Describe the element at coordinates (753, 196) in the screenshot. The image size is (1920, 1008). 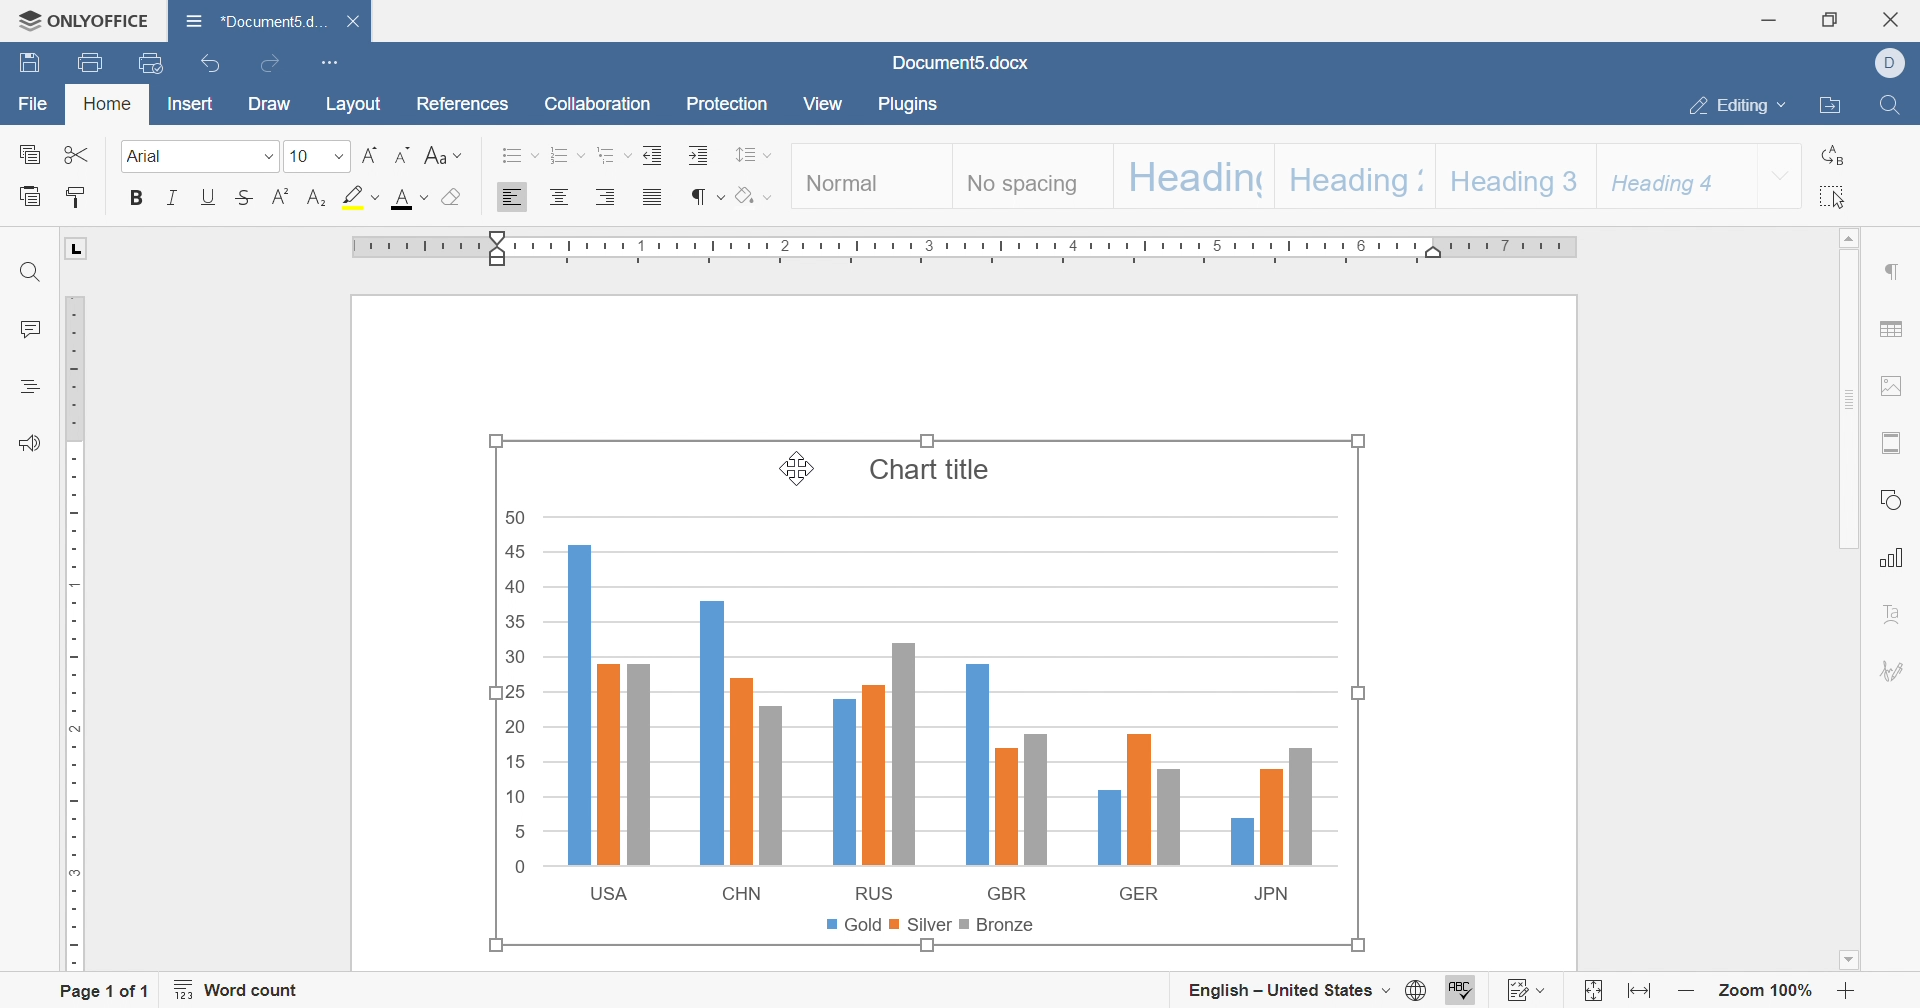
I see `shading` at that location.